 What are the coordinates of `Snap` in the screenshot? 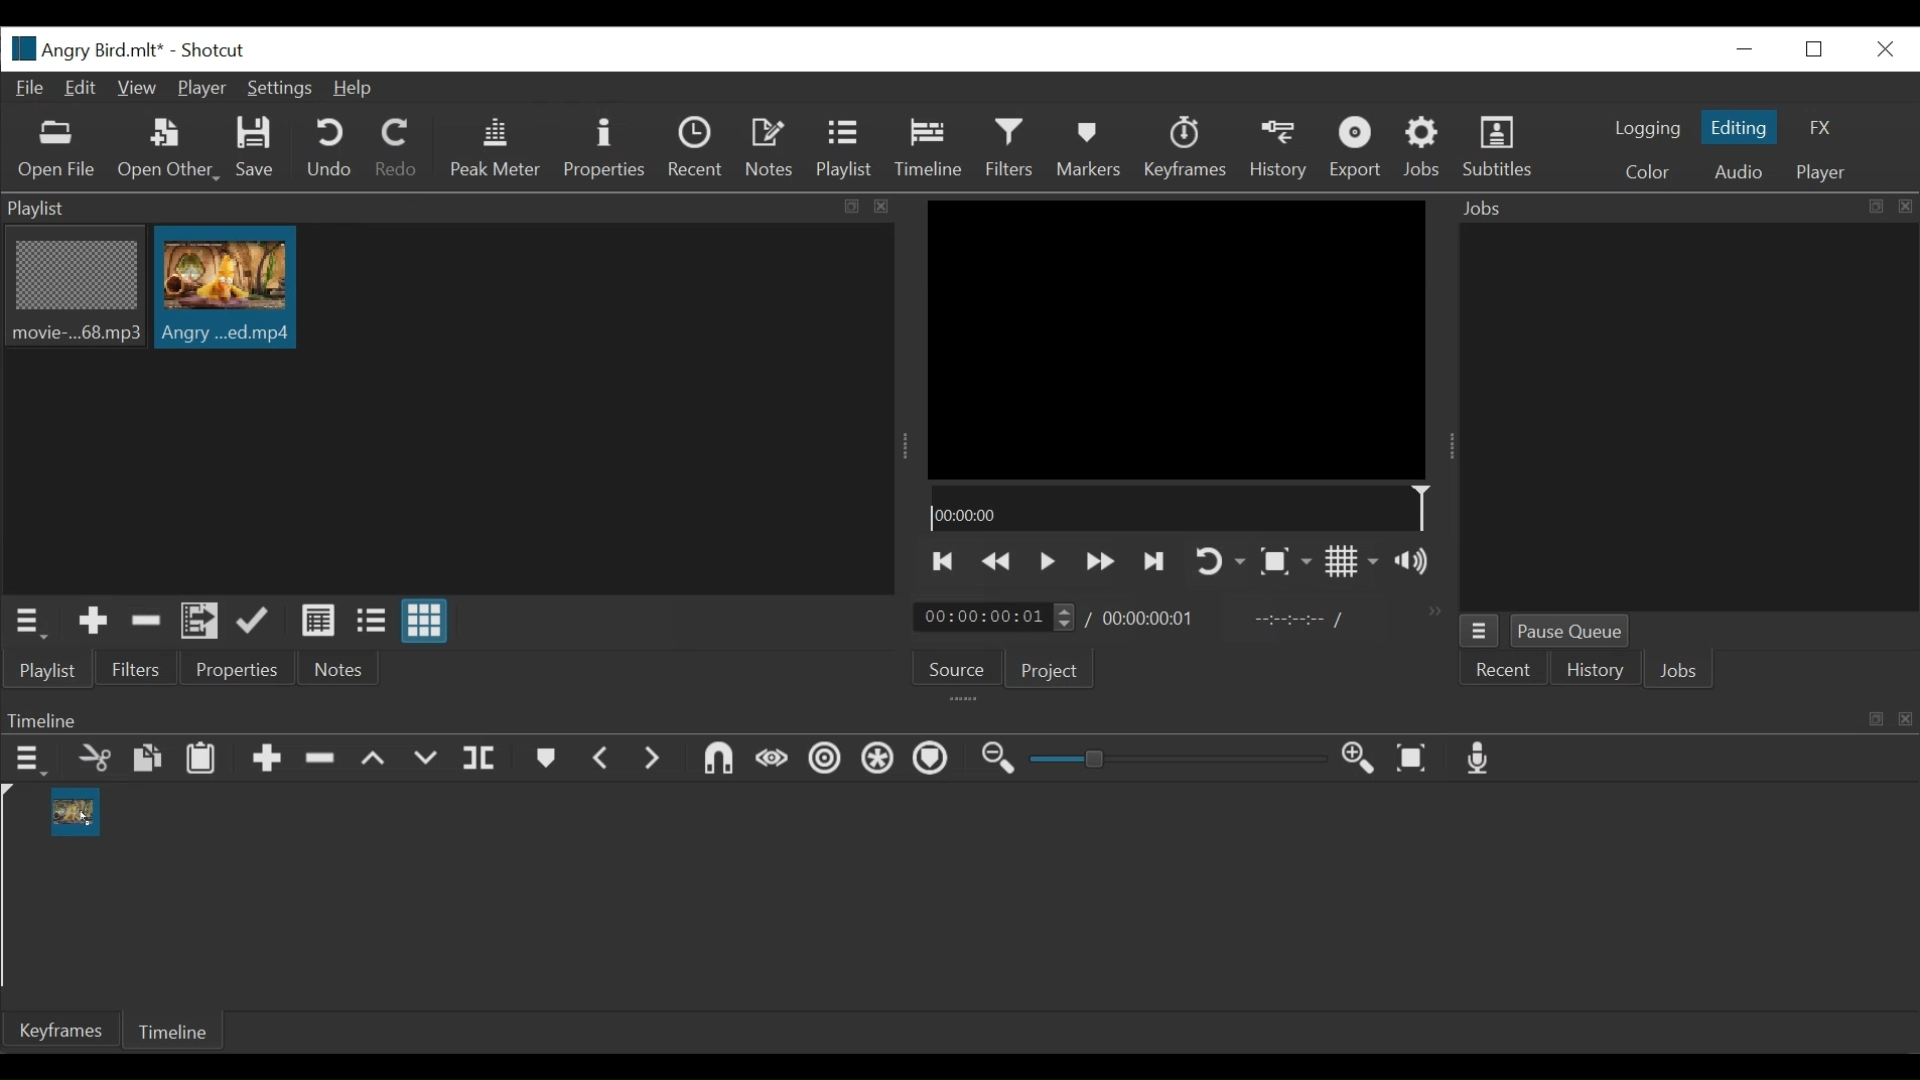 It's located at (719, 762).